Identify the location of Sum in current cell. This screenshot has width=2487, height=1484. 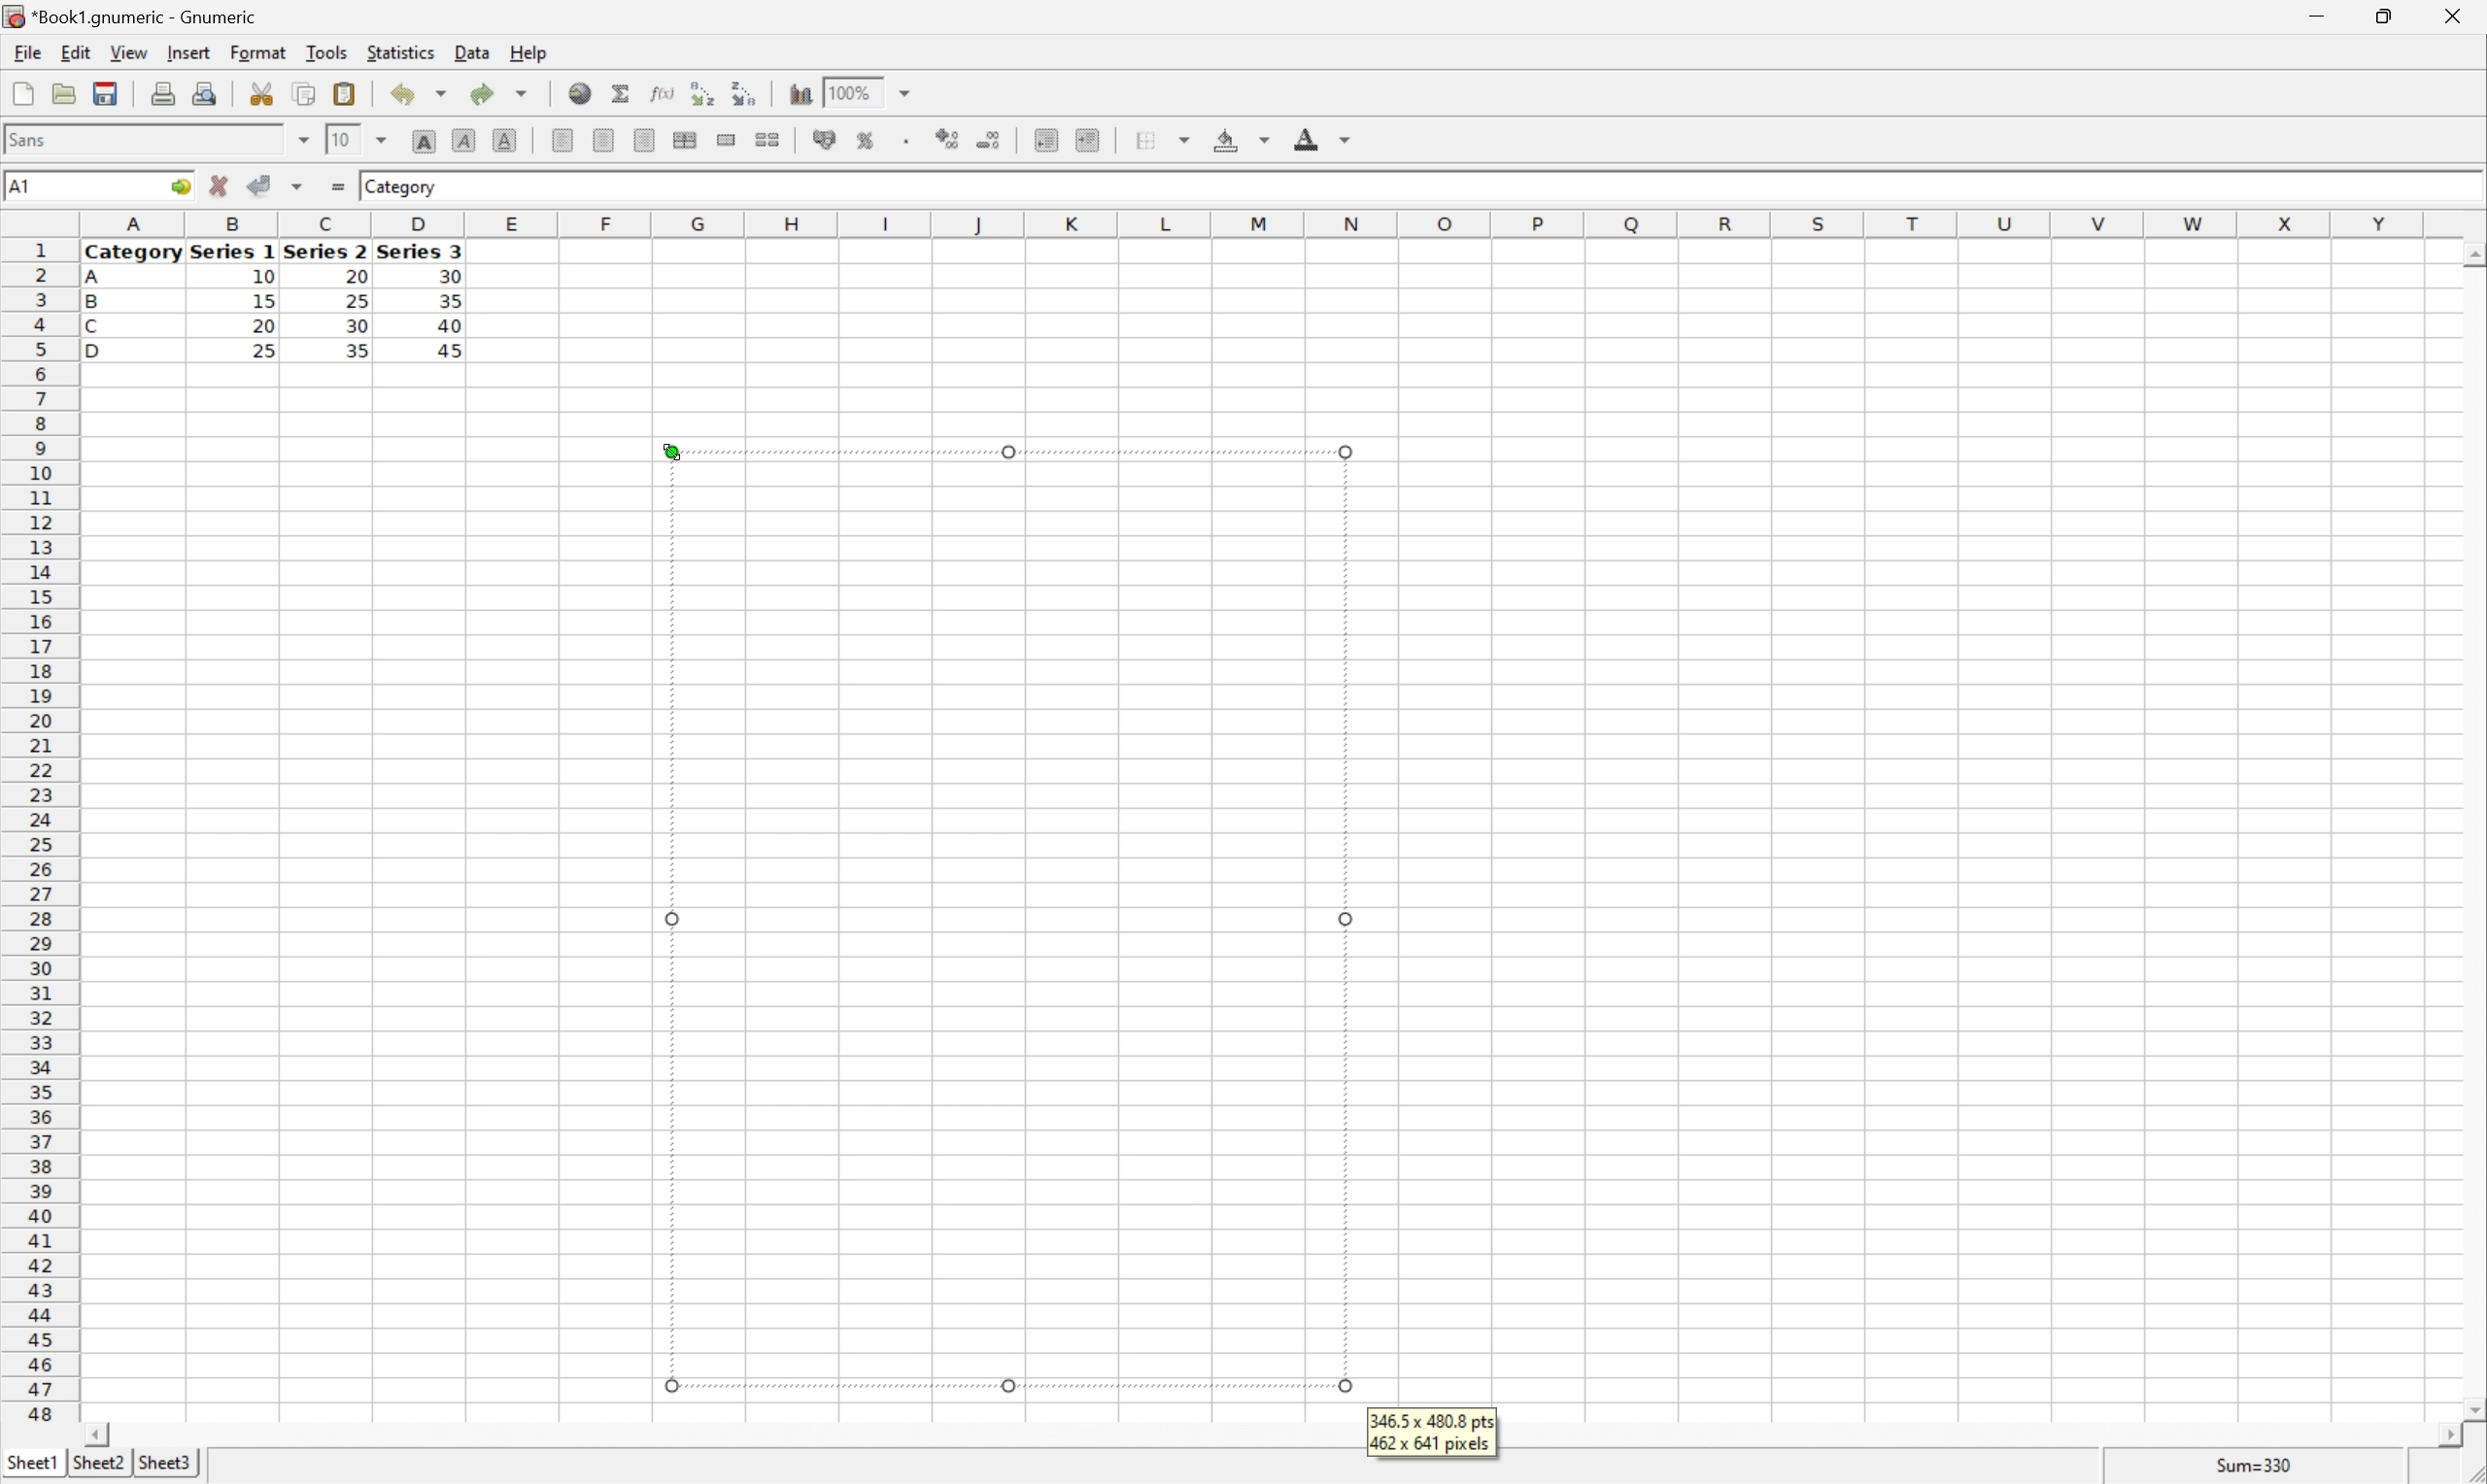
(623, 93).